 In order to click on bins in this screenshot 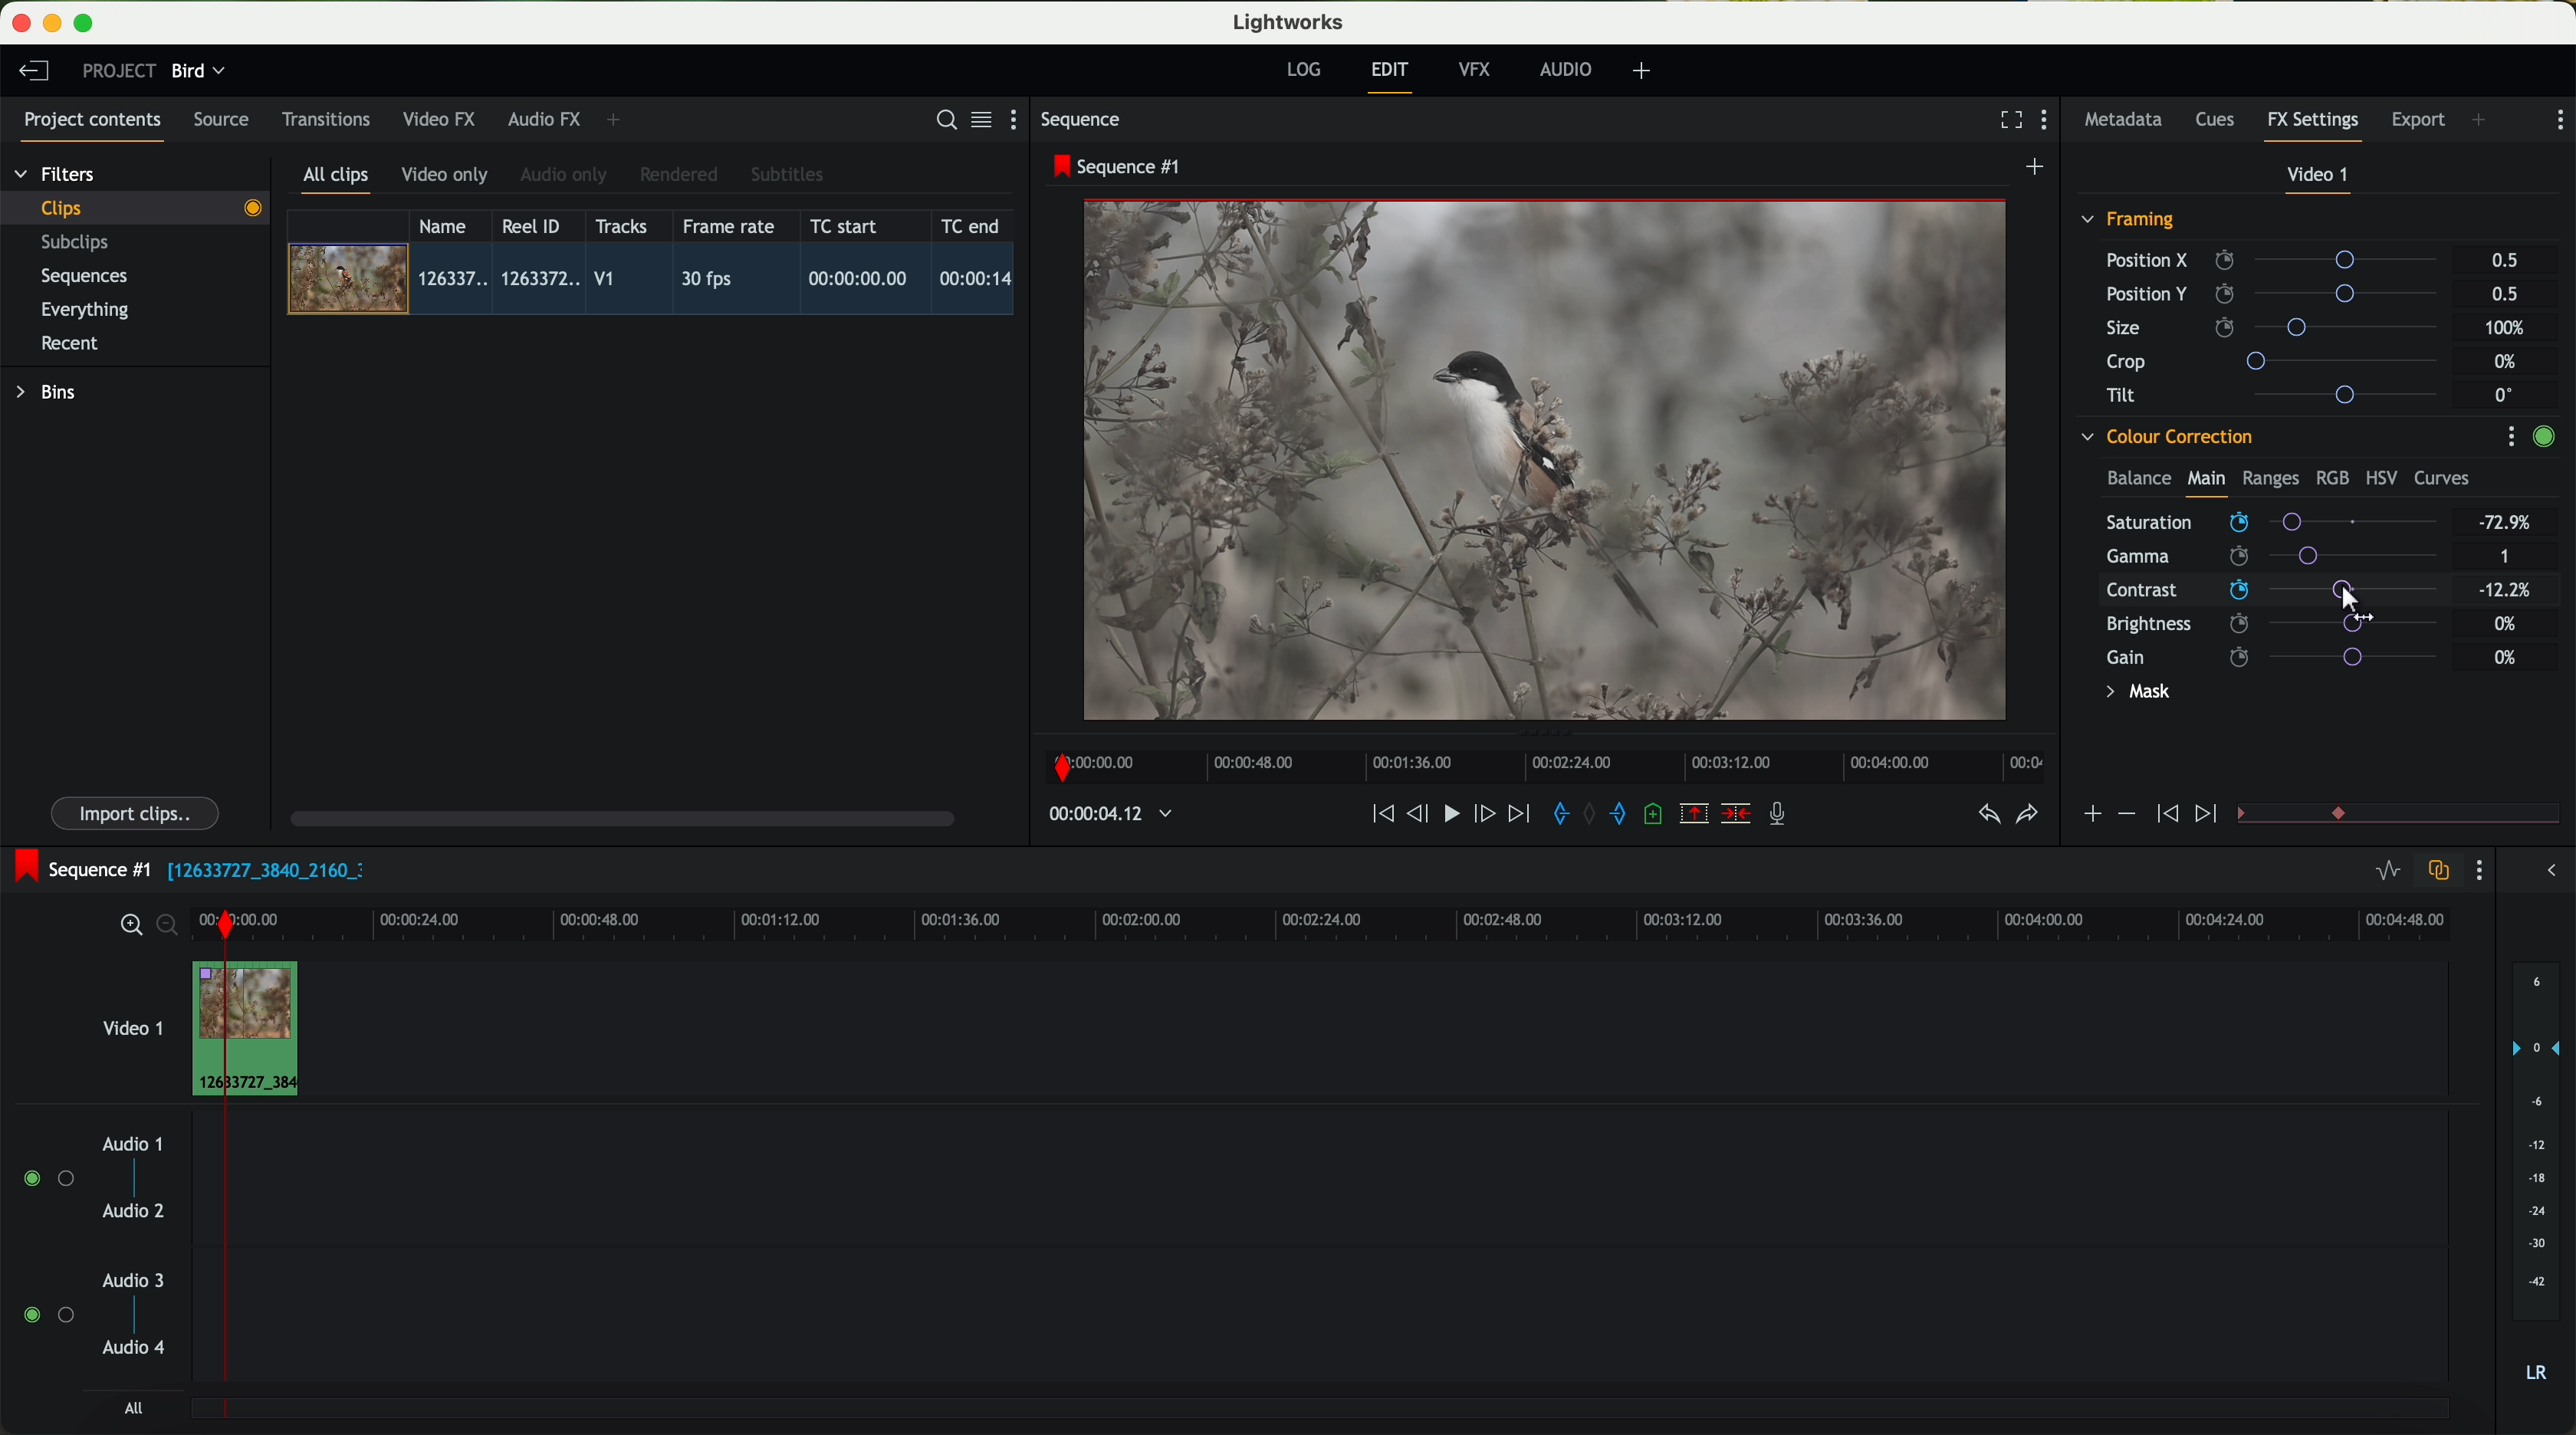, I will do `click(49, 393)`.